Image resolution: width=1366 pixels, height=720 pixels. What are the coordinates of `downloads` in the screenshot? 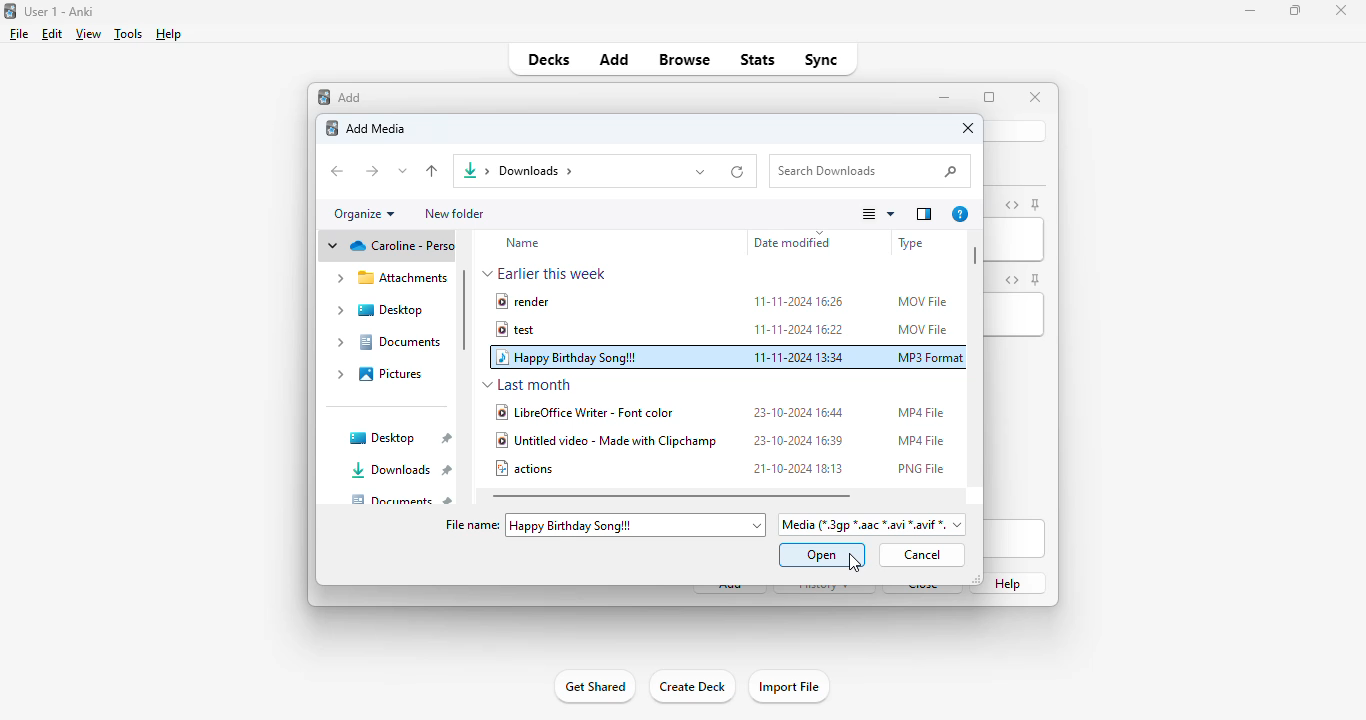 It's located at (400, 469).